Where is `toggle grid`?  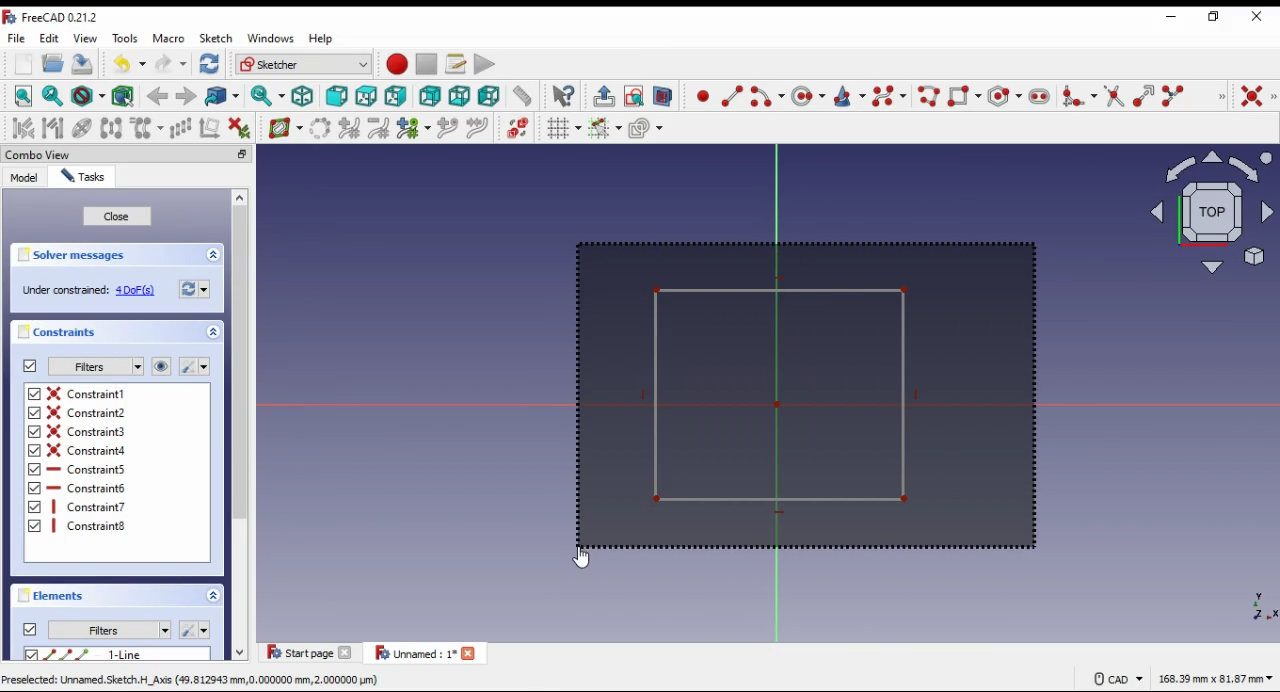
toggle grid is located at coordinates (563, 128).